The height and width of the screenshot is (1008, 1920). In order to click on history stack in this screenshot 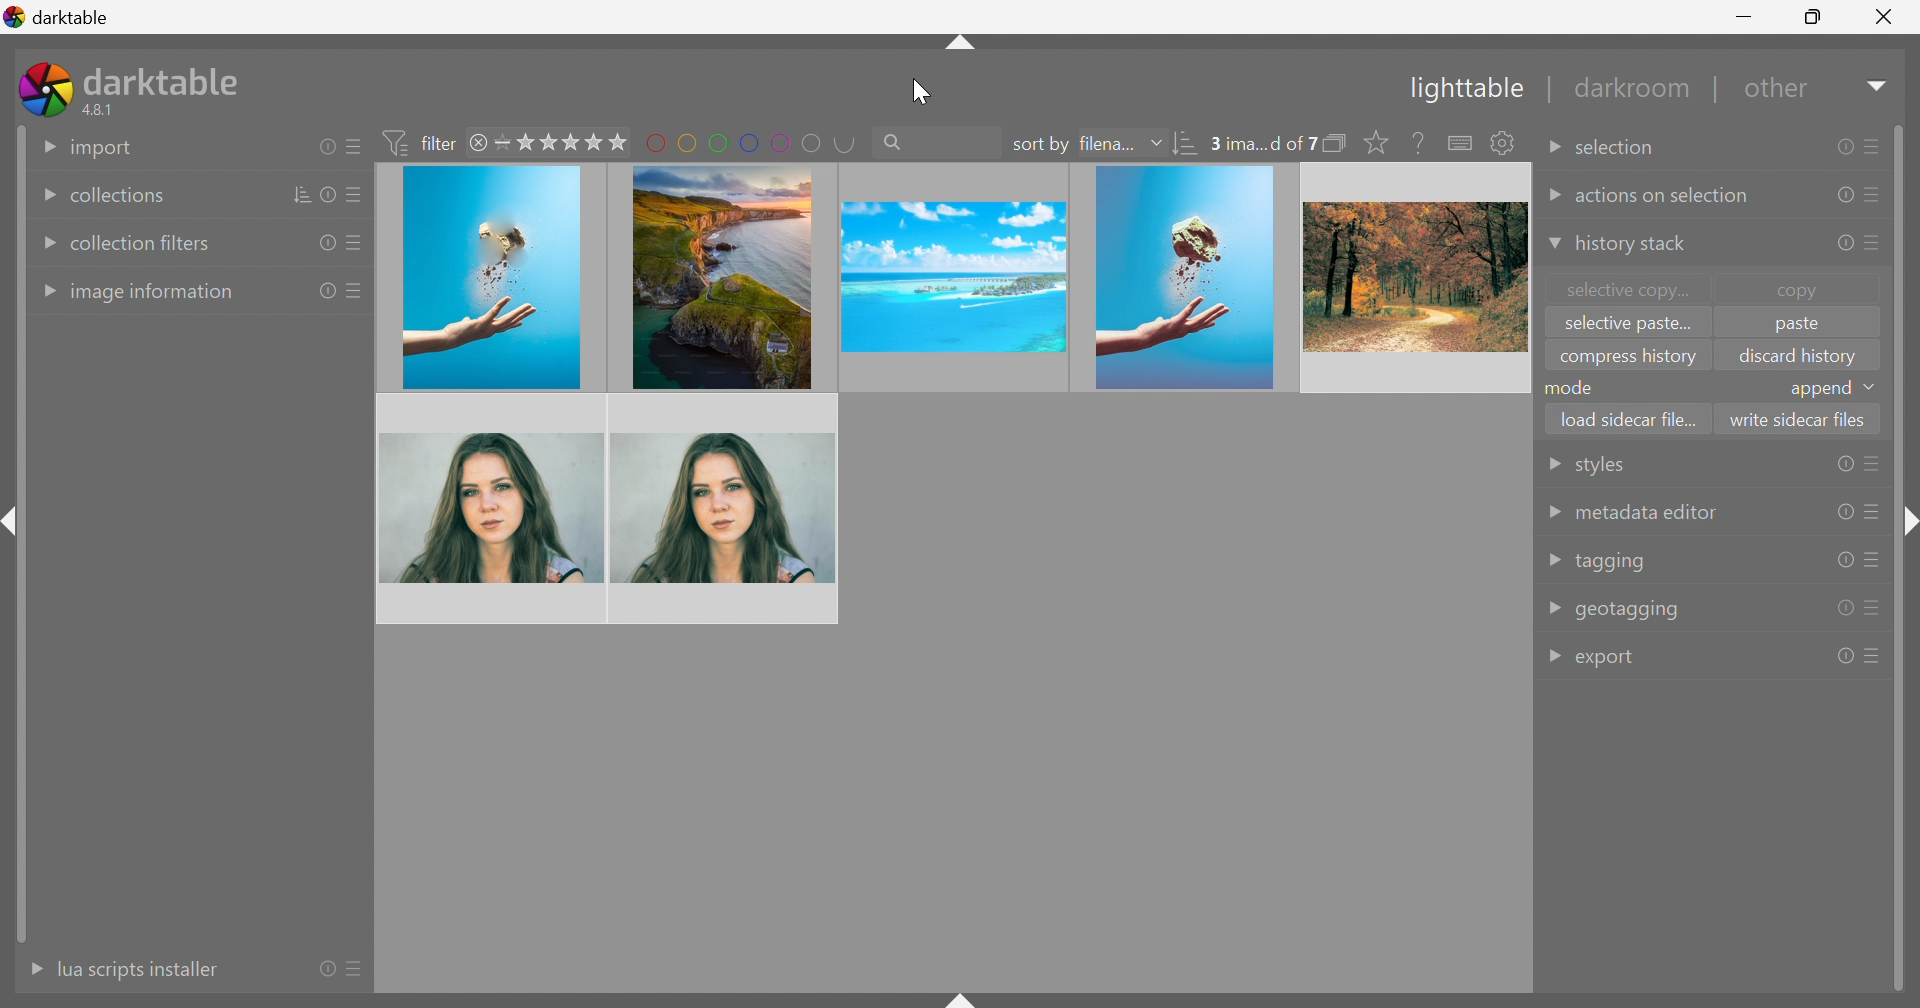, I will do `click(1630, 245)`.